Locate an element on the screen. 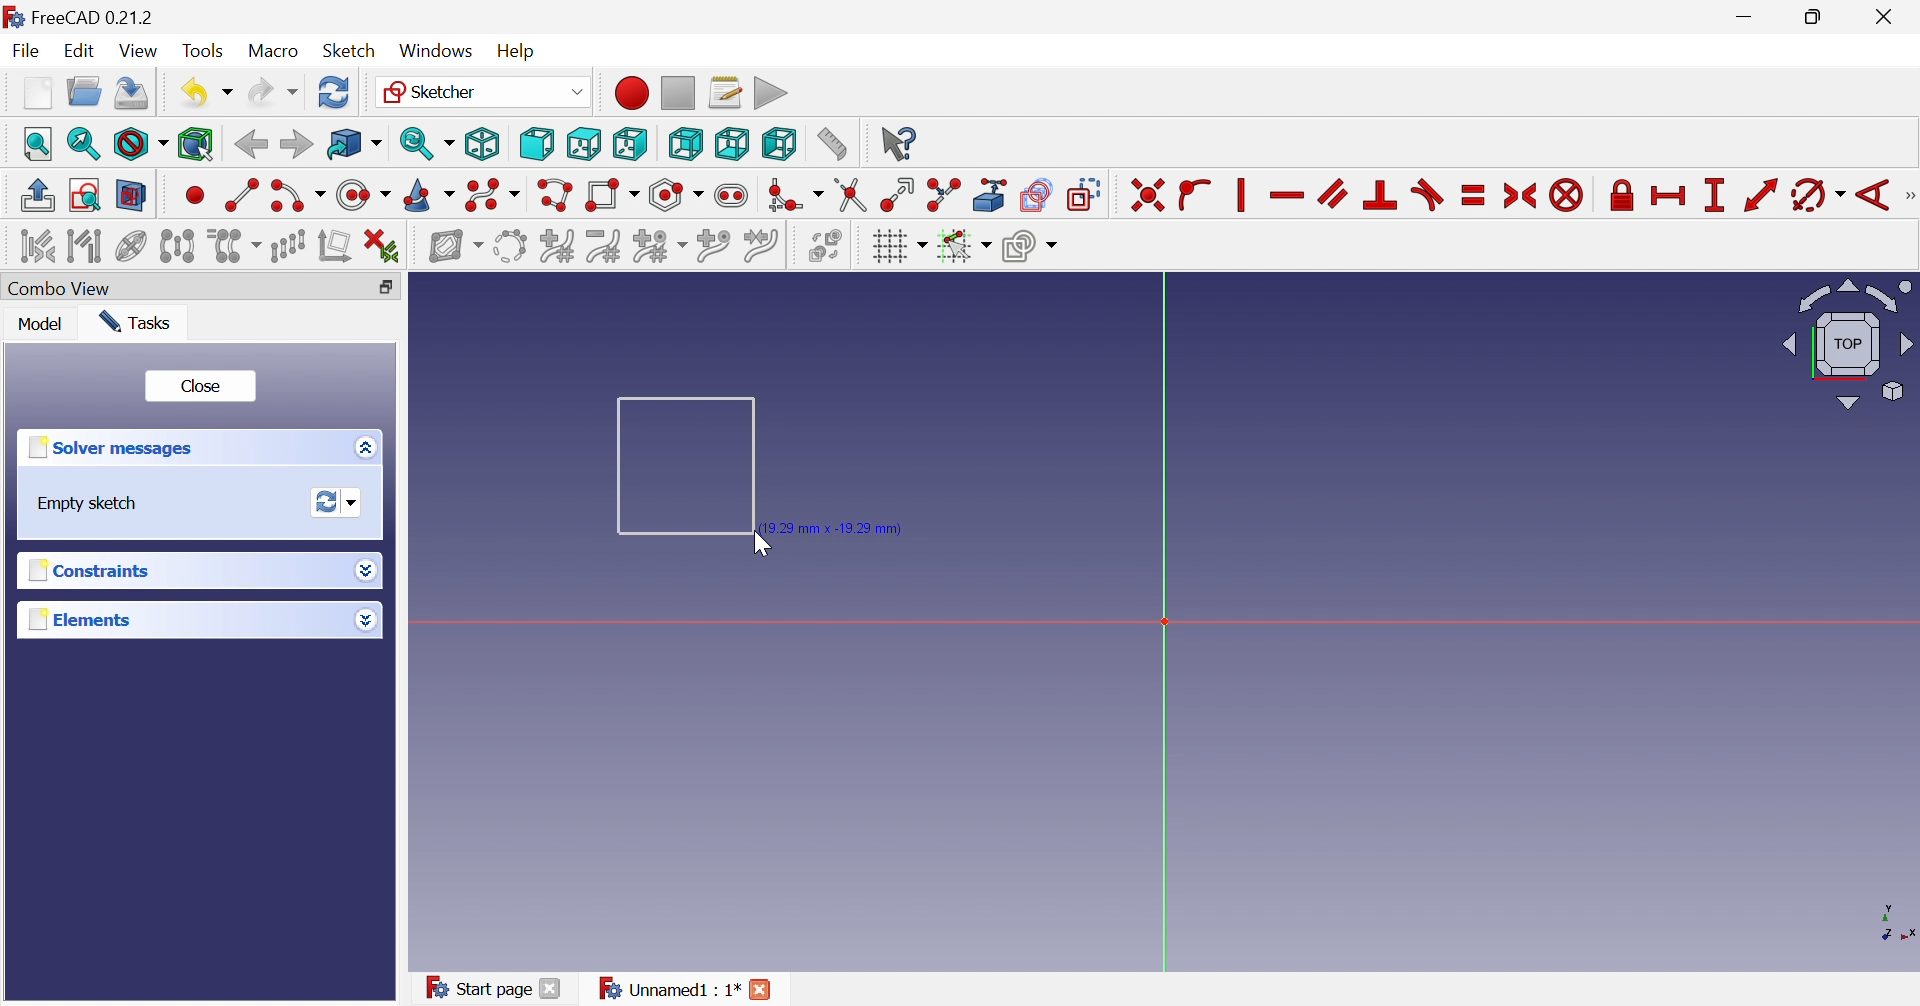  Front is located at coordinates (536, 143).